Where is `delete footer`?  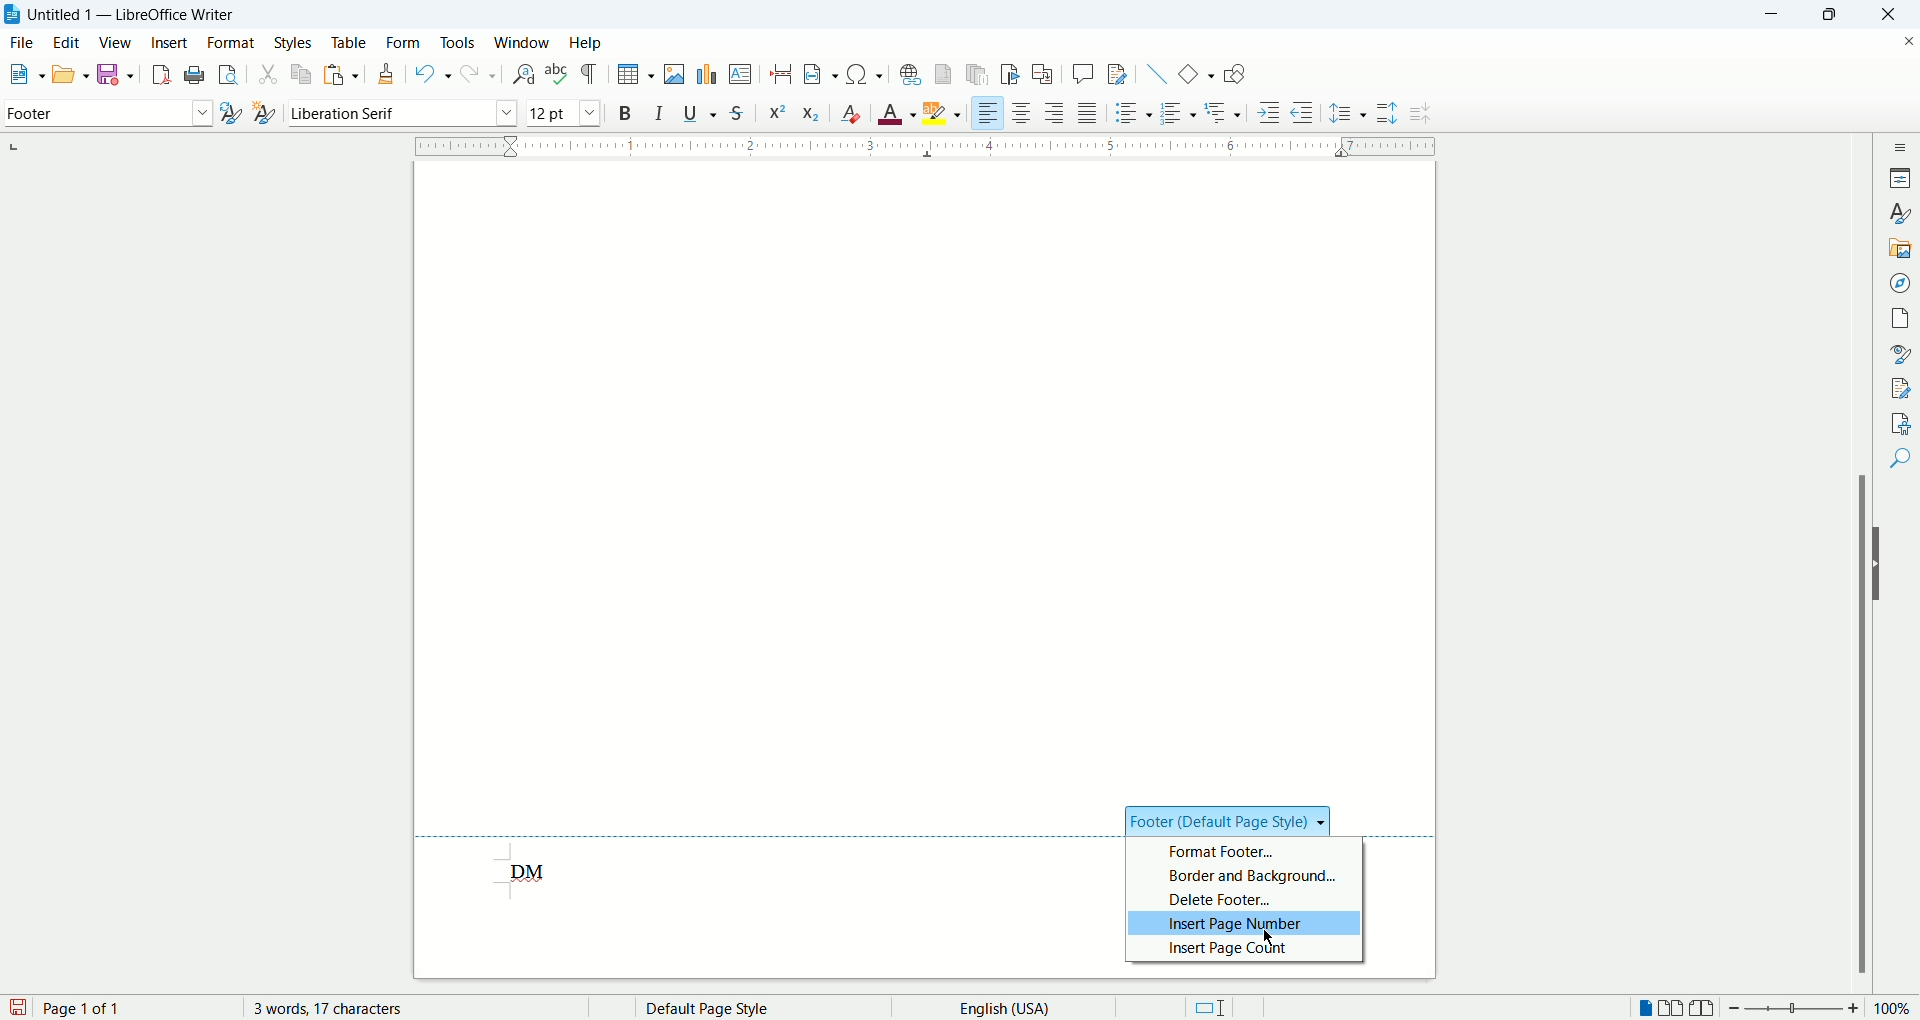 delete footer is located at coordinates (1249, 901).